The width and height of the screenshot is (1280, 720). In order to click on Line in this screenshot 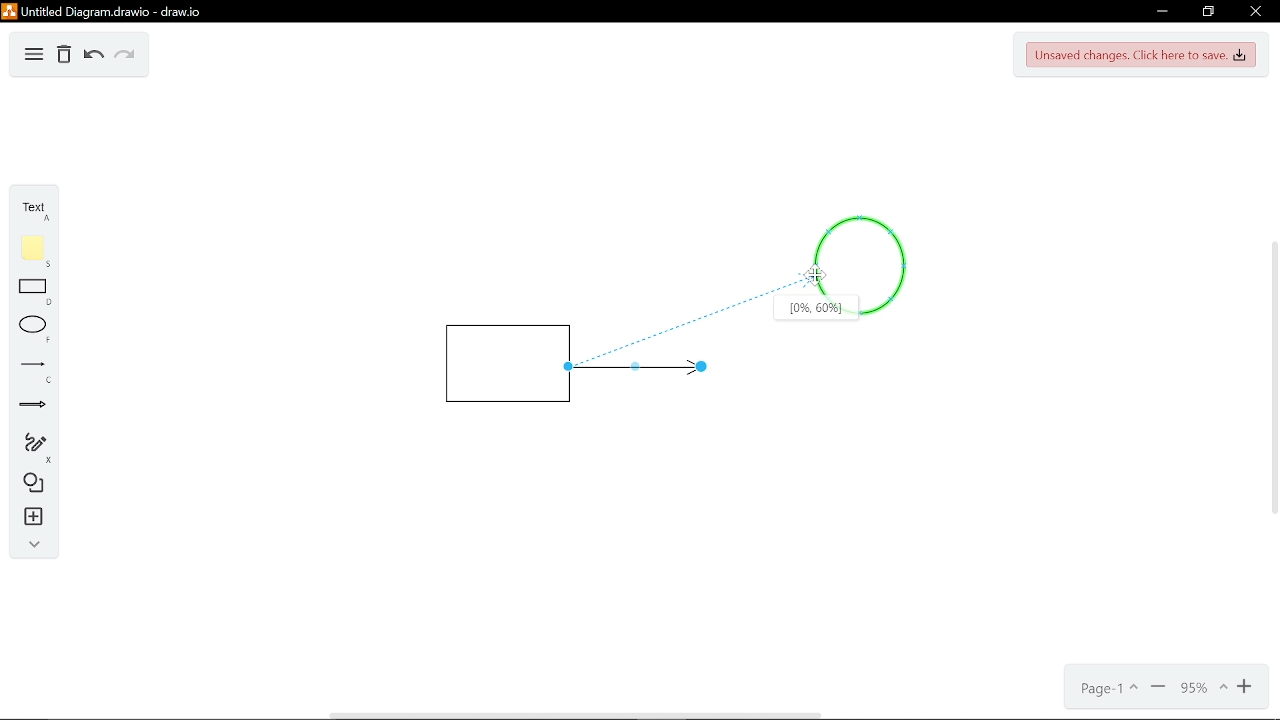, I will do `click(689, 321)`.